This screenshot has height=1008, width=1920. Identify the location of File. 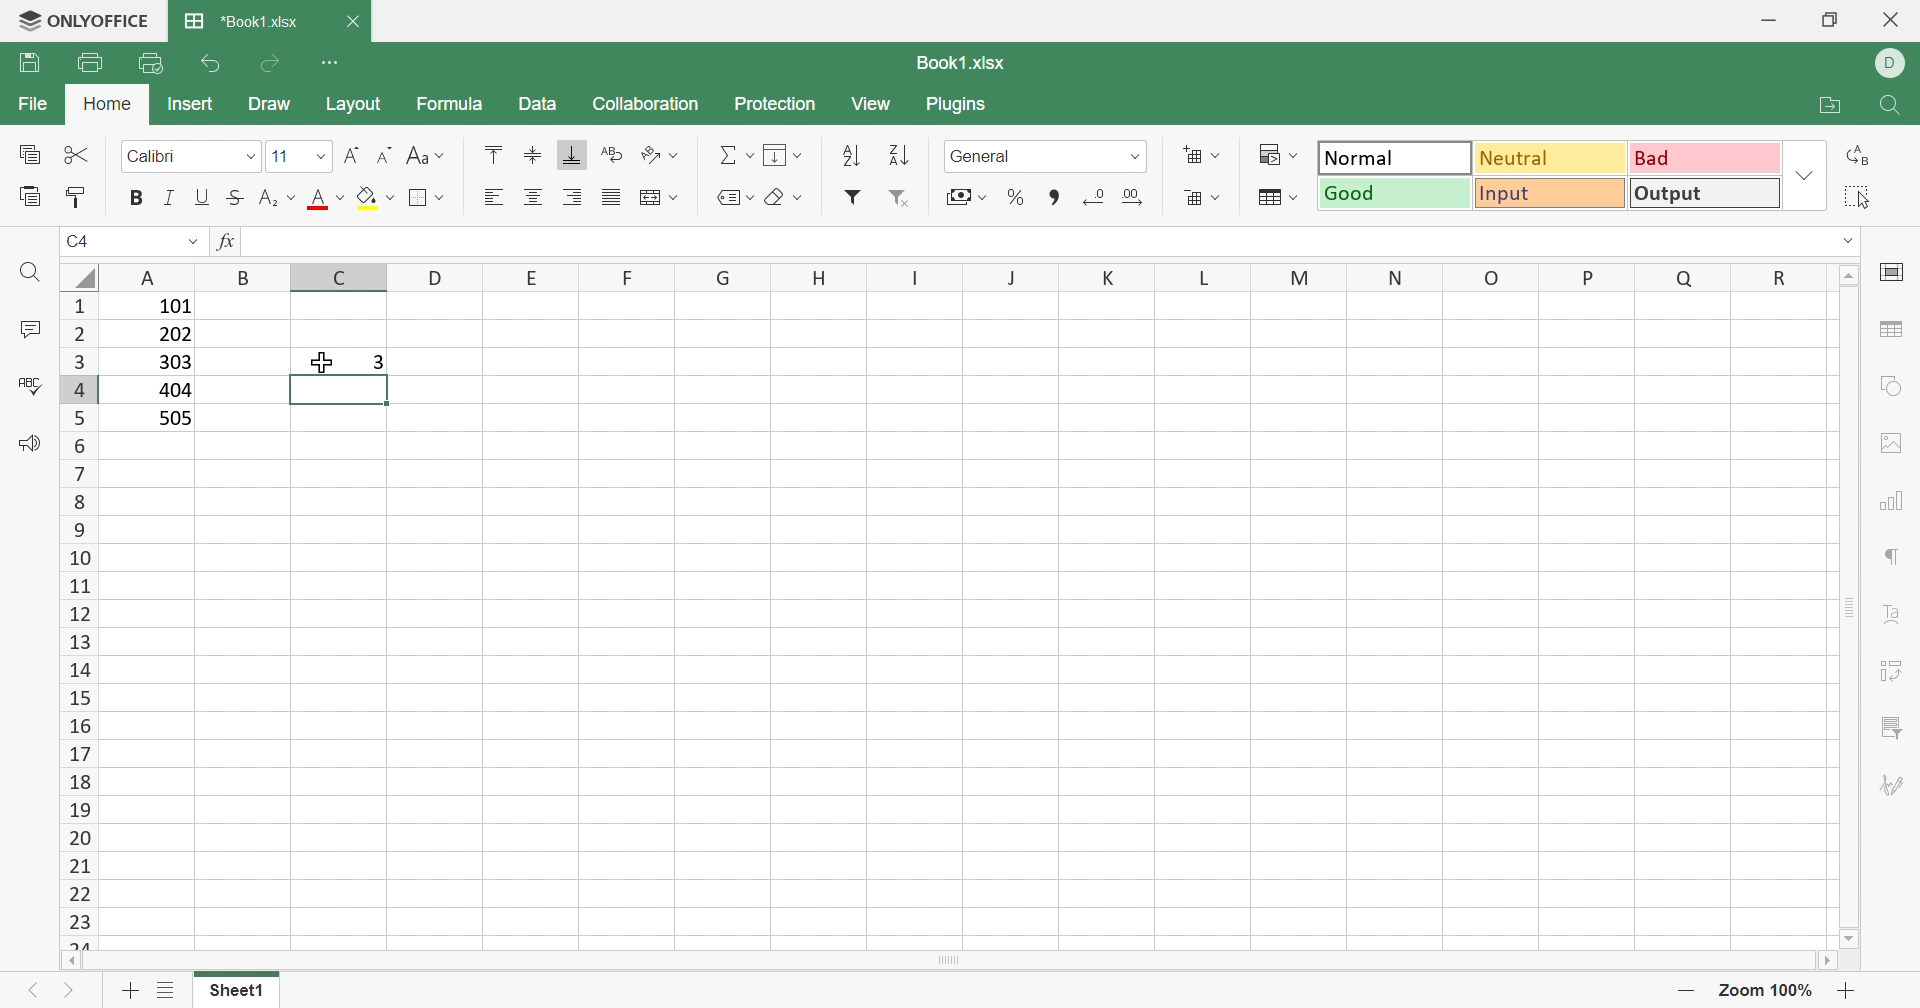
(32, 106).